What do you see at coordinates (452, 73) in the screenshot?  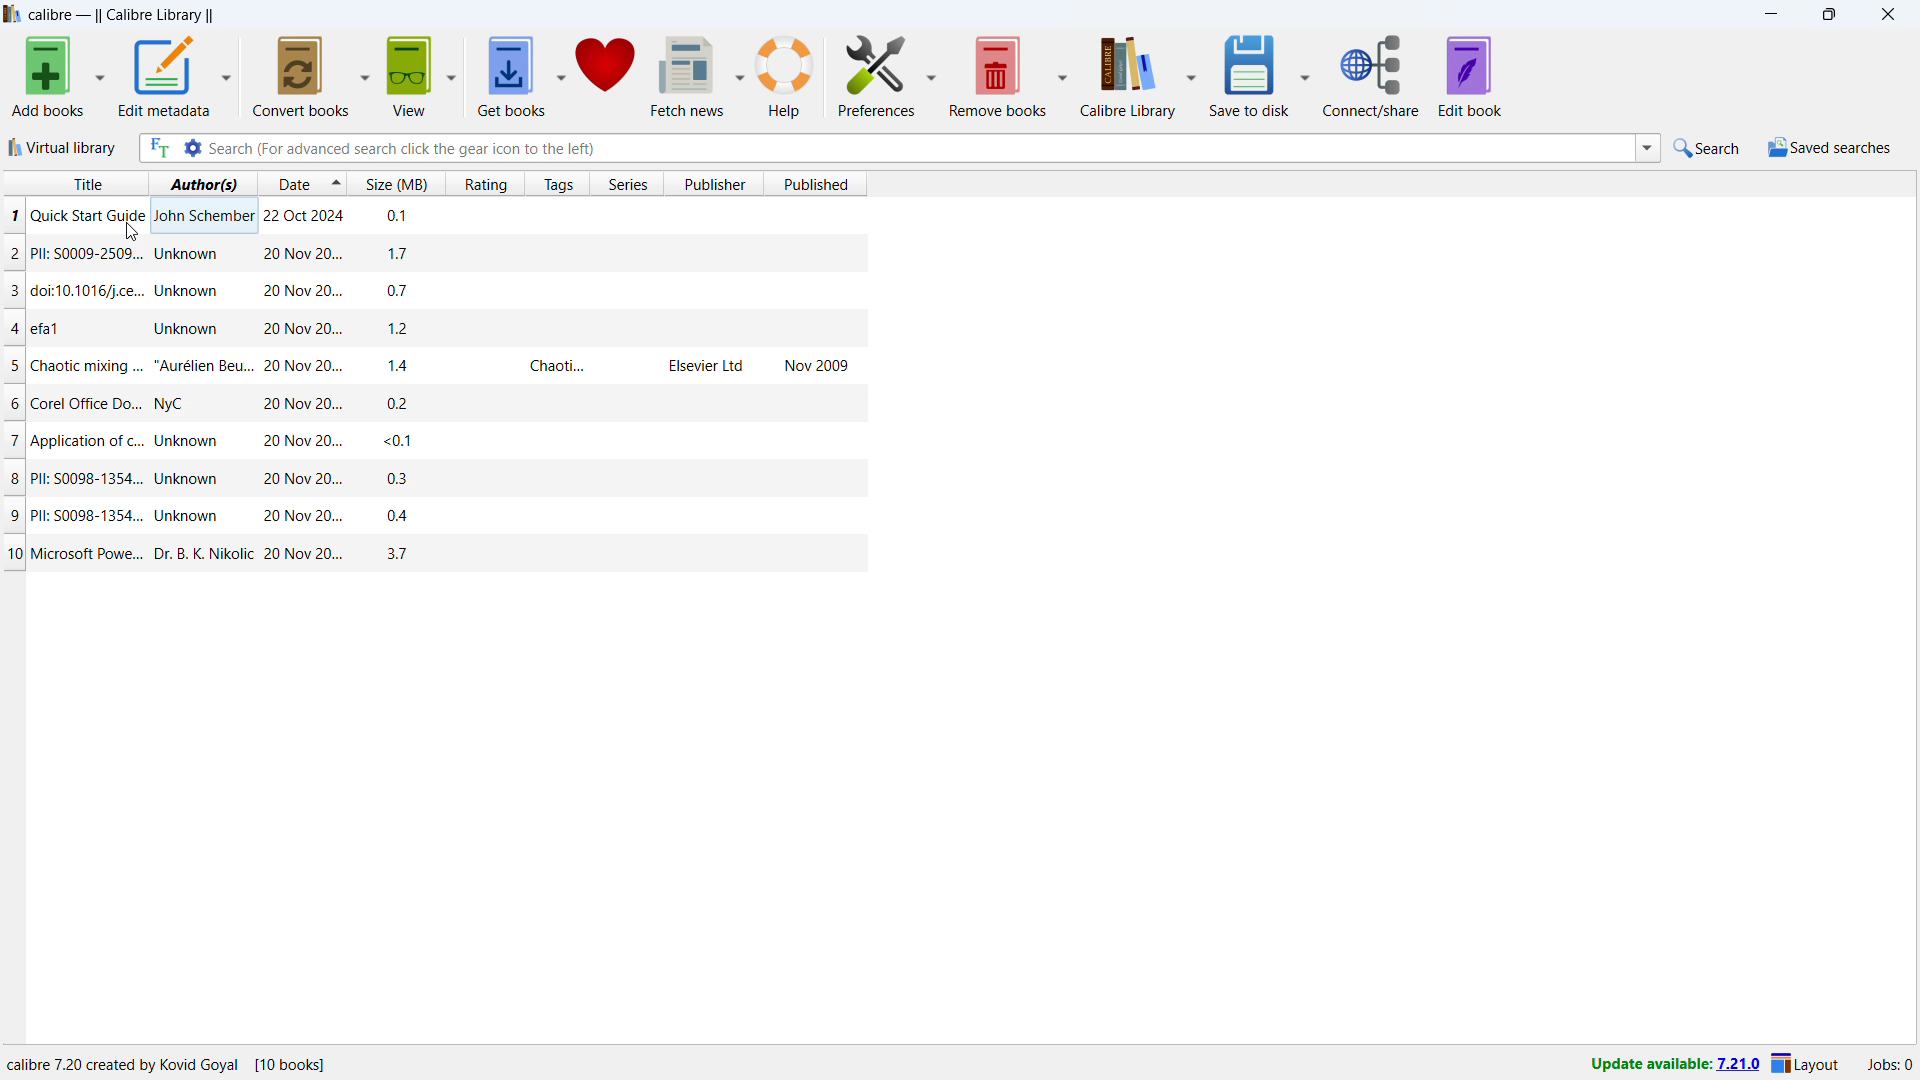 I see `view options` at bounding box center [452, 73].